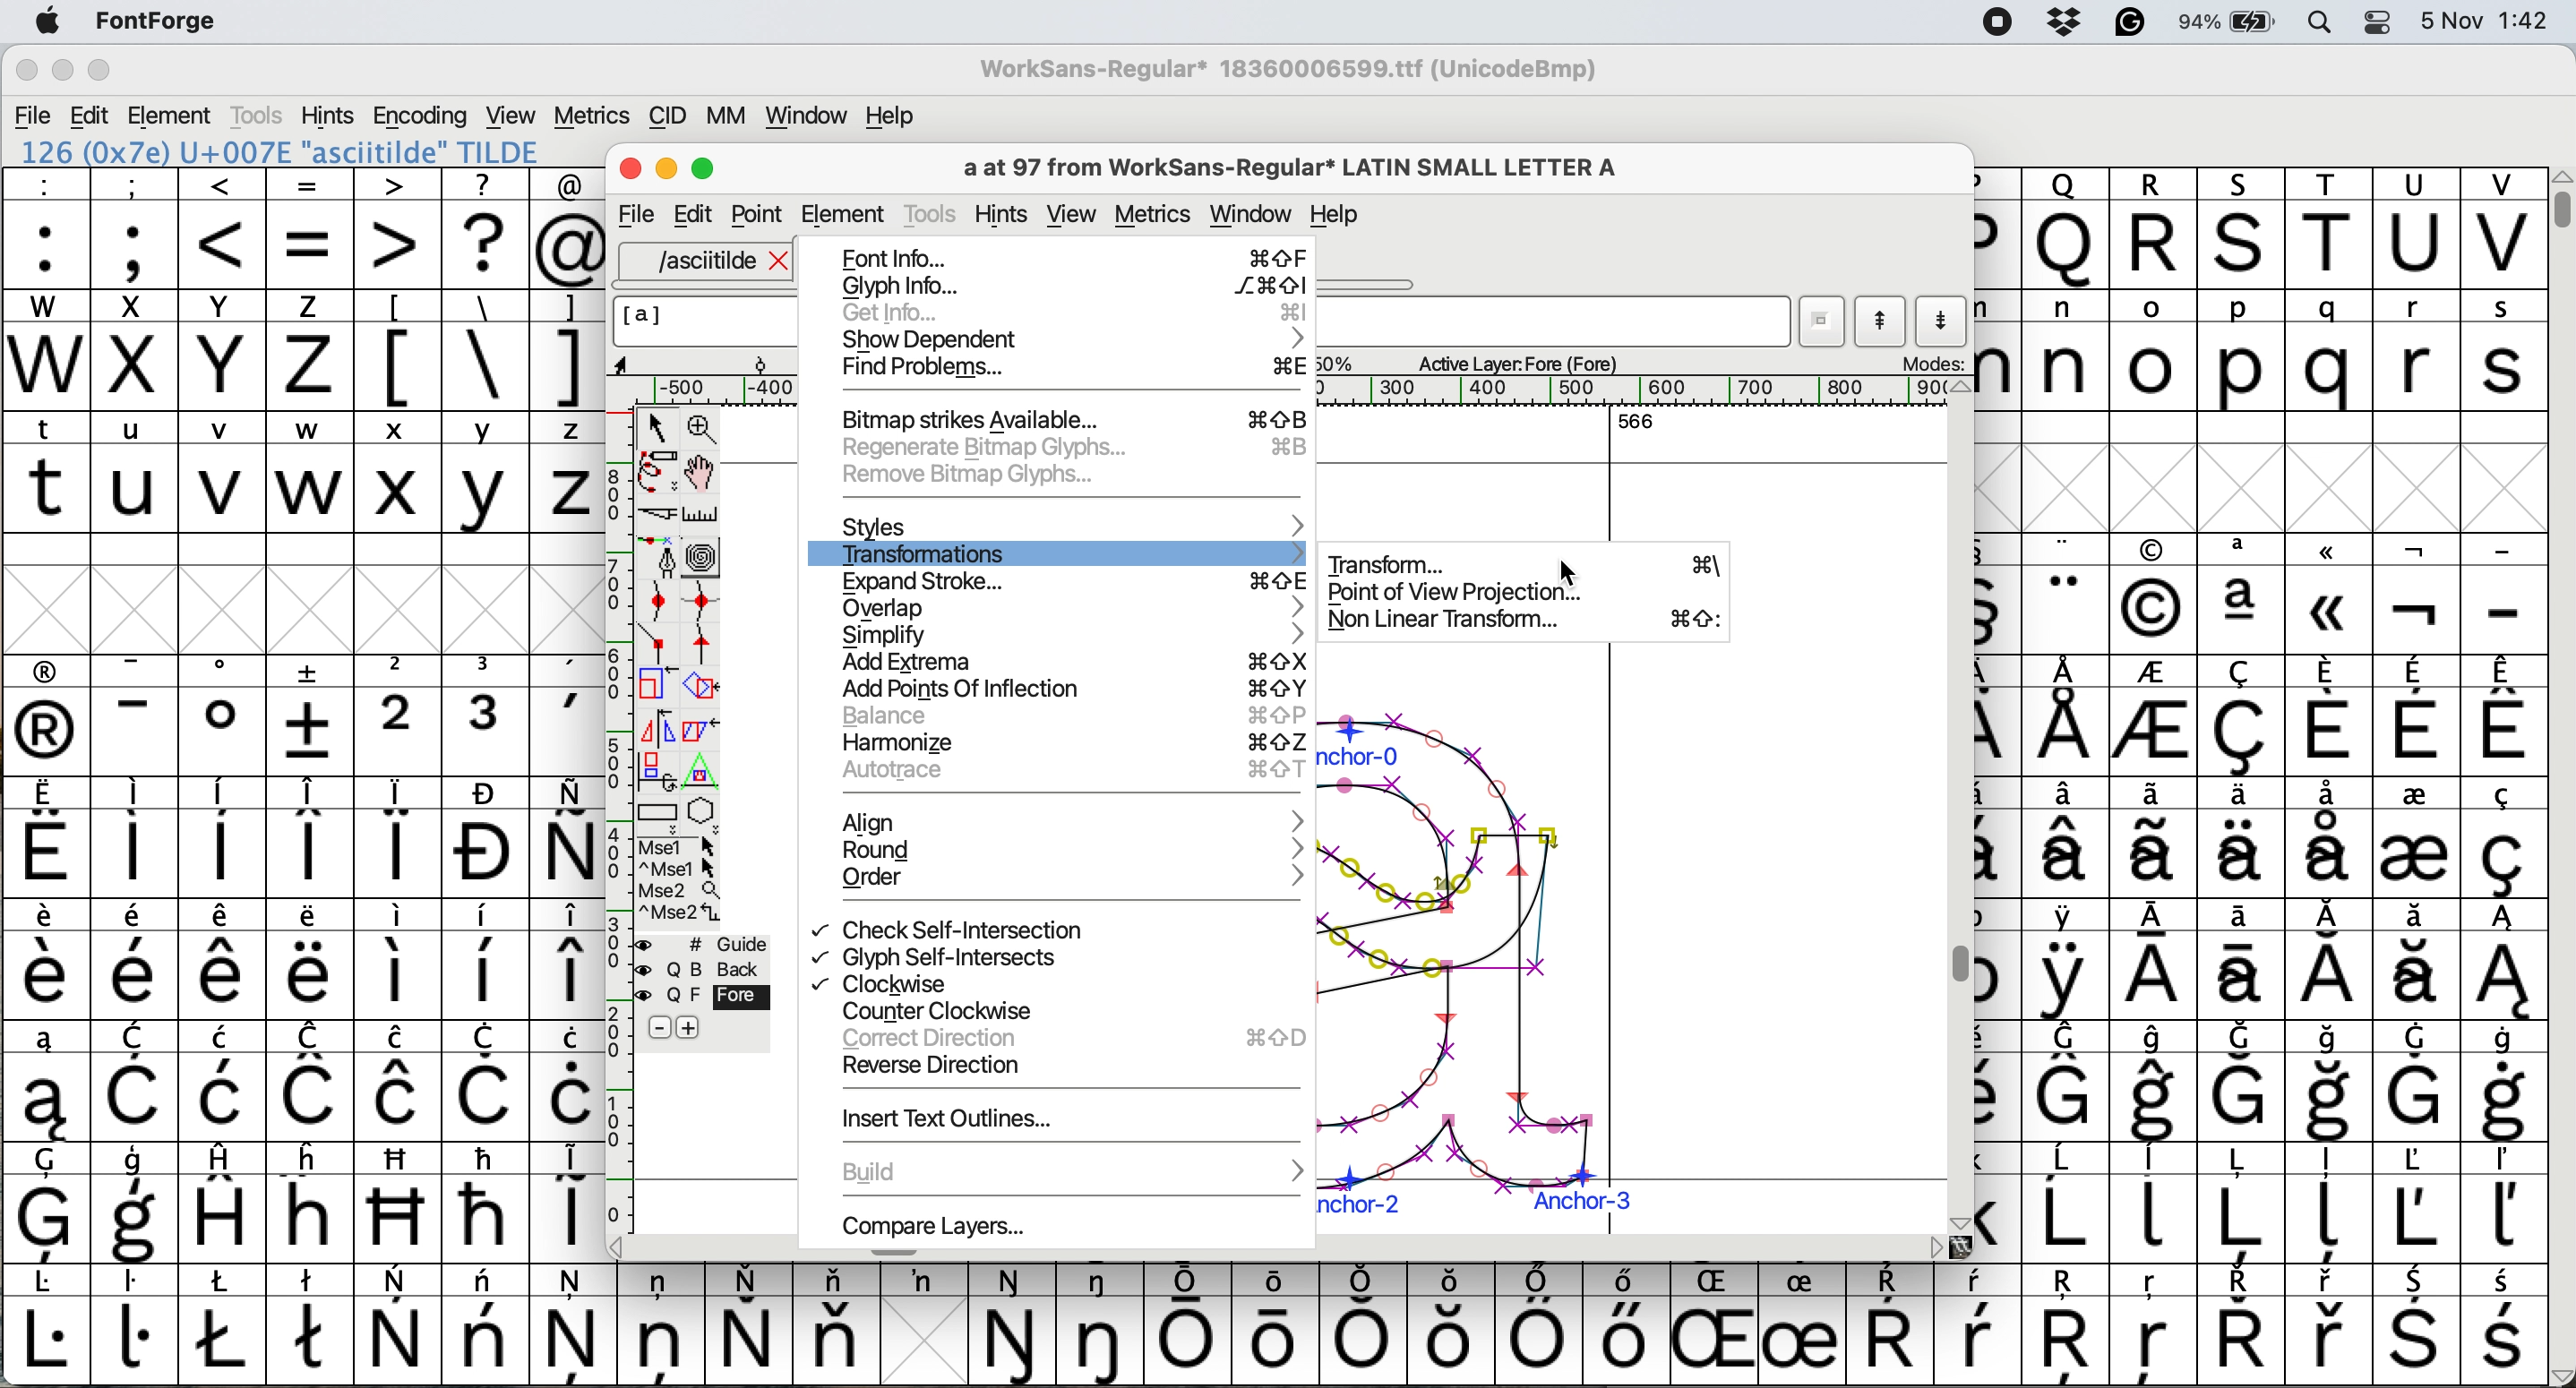 The image size is (2576, 1388). I want to click on correct direction, so click(1060, 1038).